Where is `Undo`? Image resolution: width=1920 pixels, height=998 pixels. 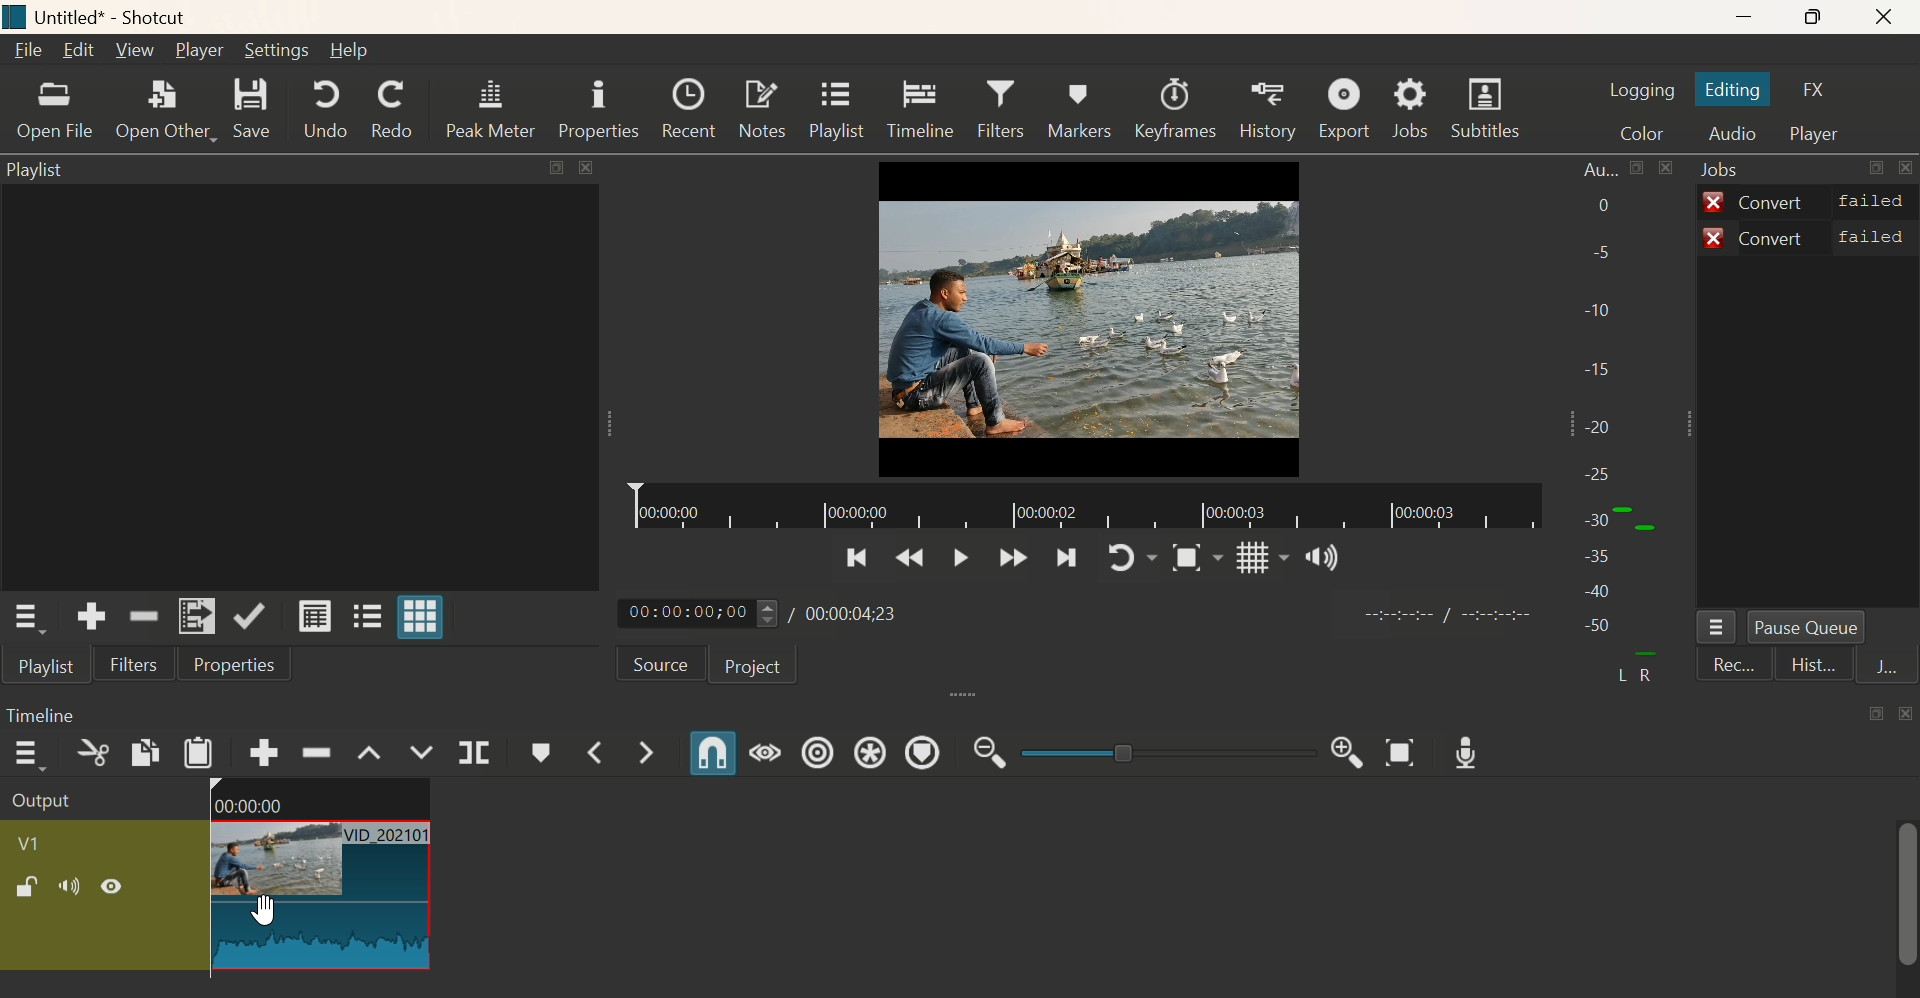 Undo is located at coordinates (326, 109).